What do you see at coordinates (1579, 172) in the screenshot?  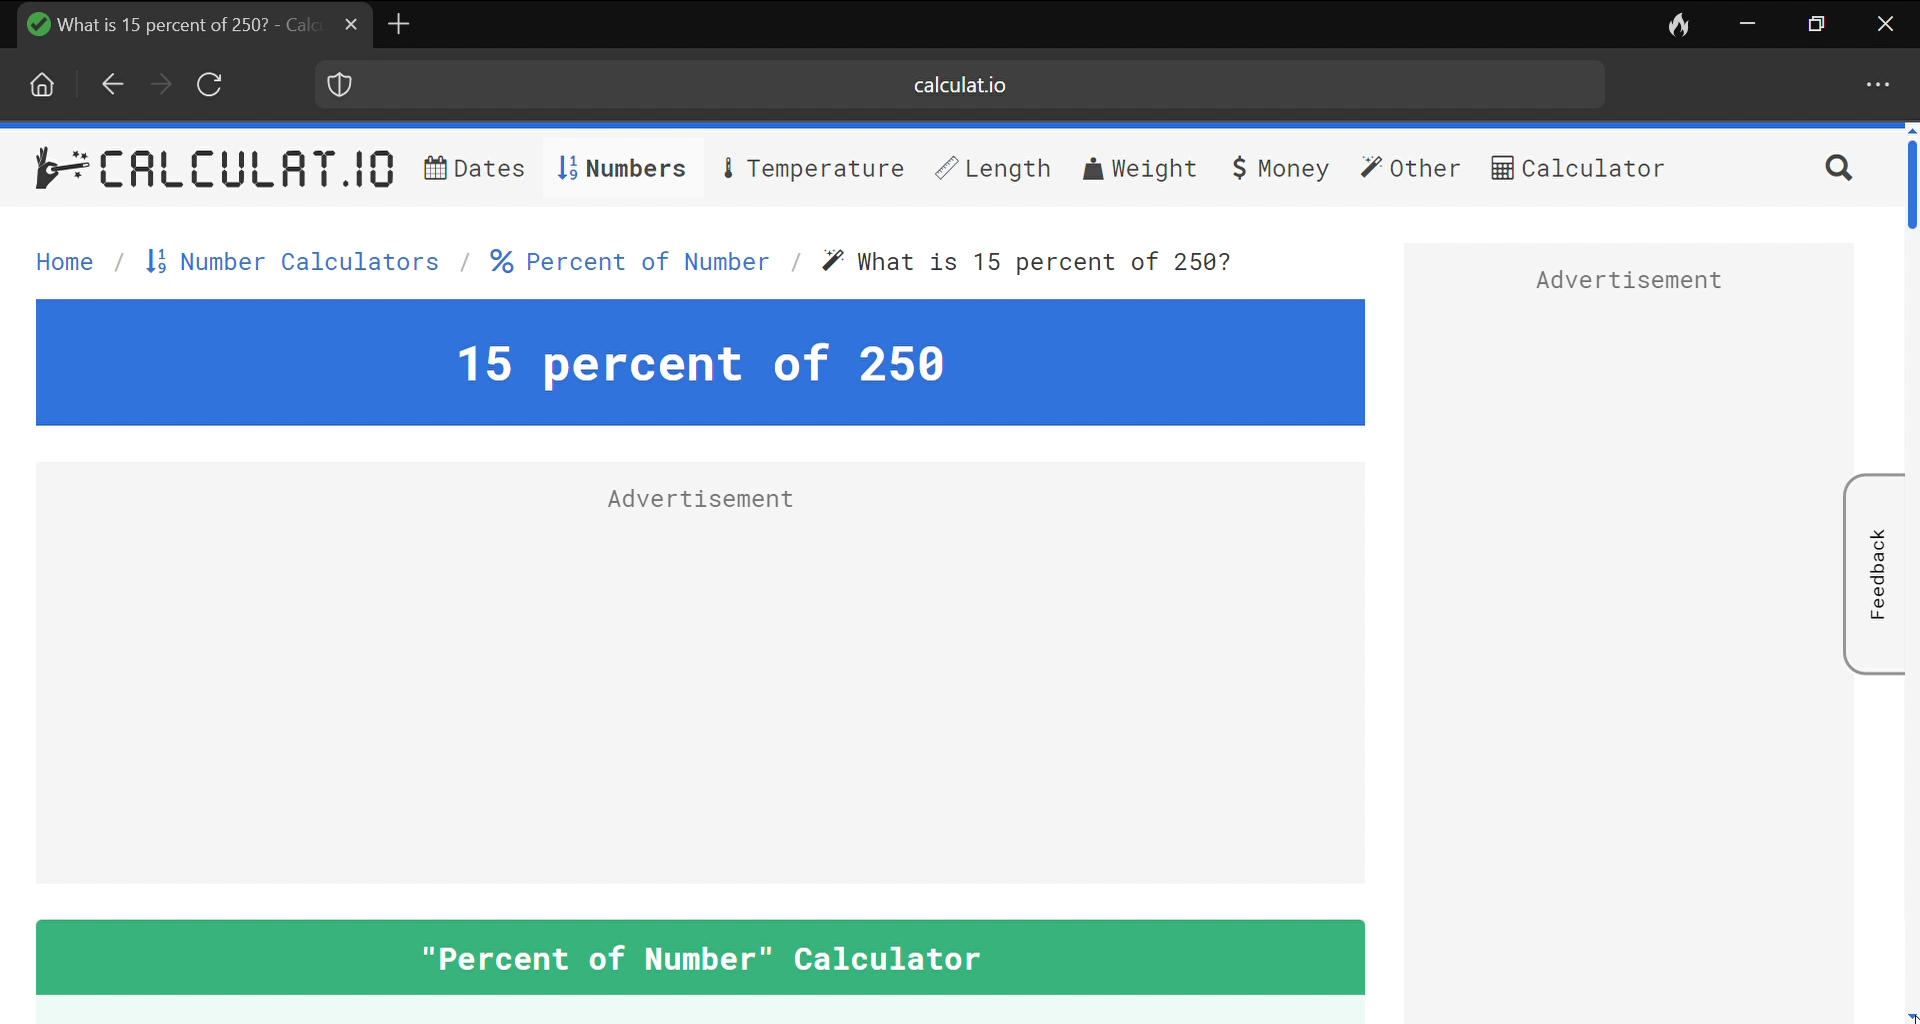 I see `Calculator` at bounding box center [1579, 172].